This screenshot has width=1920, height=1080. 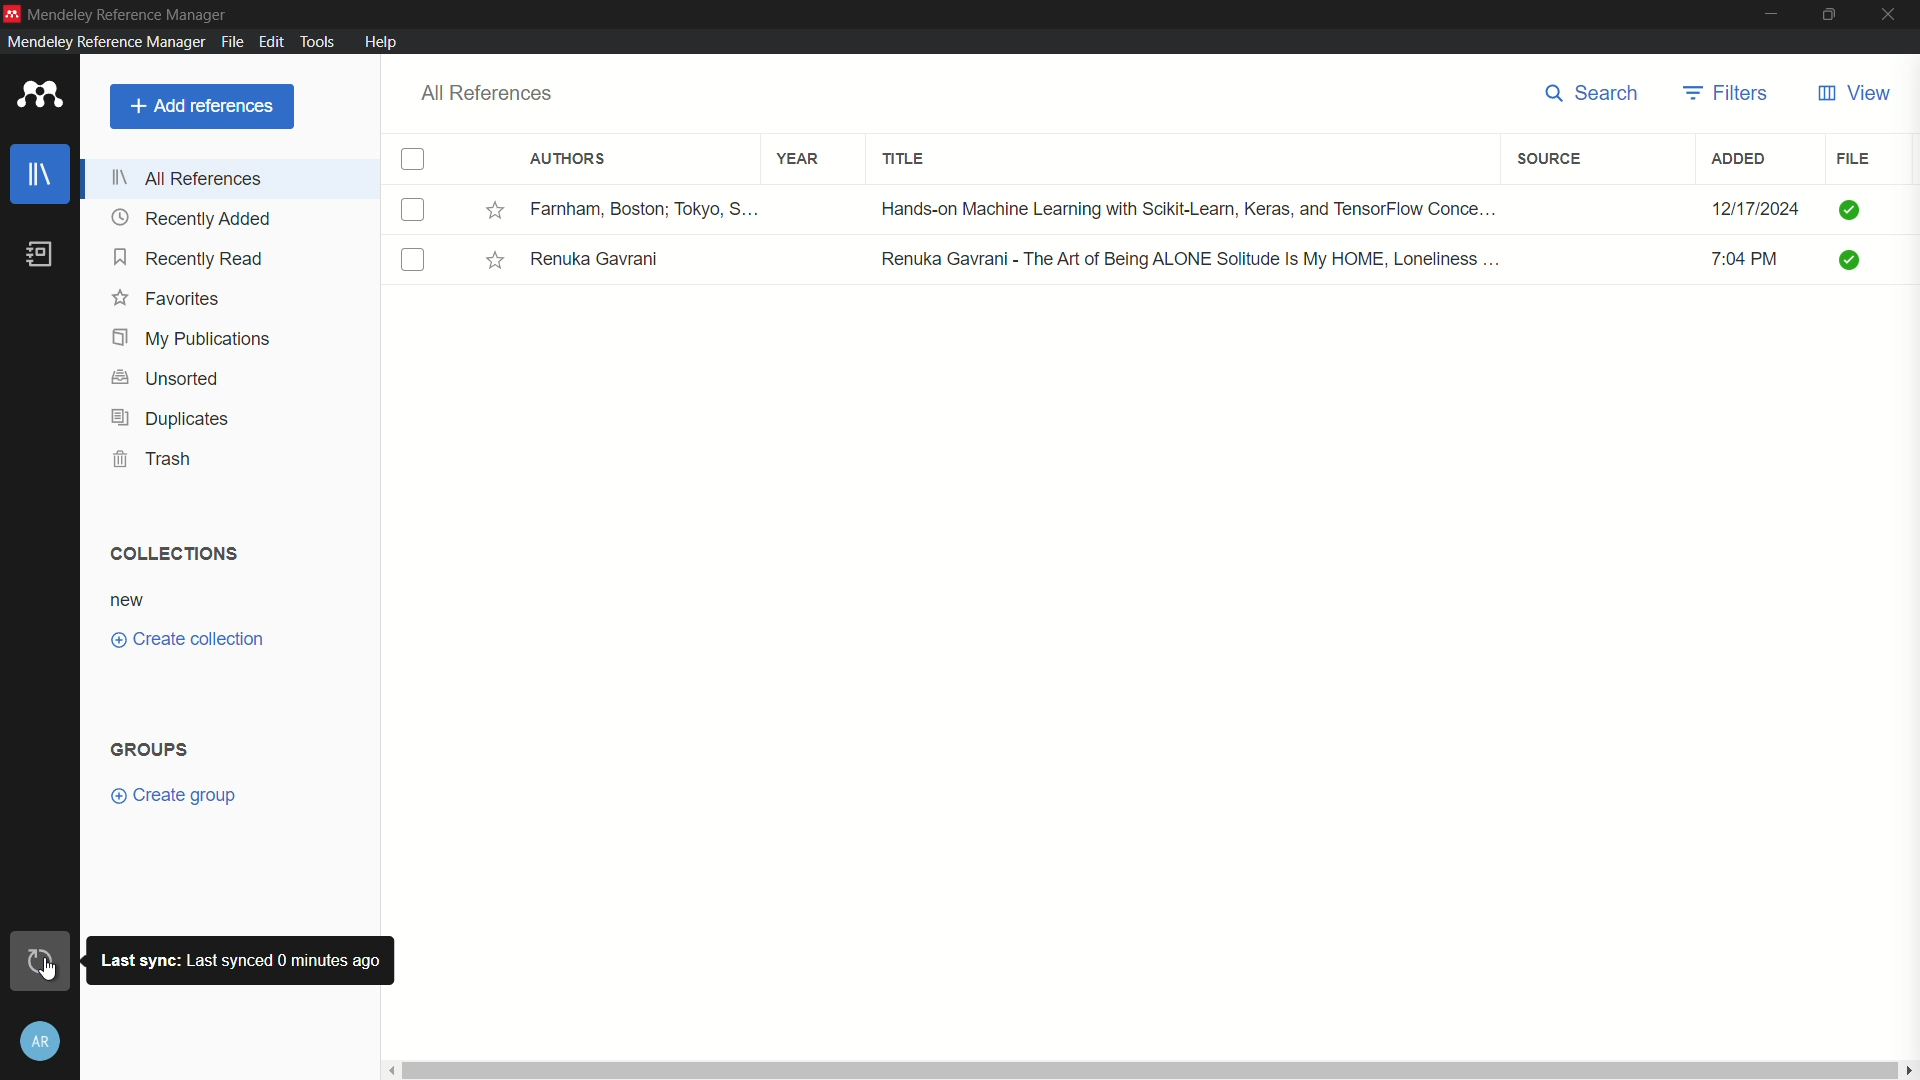 What do you see at coordinates (41, 173) in the screenshot?
I see `library` at bounding box center [41, 173].